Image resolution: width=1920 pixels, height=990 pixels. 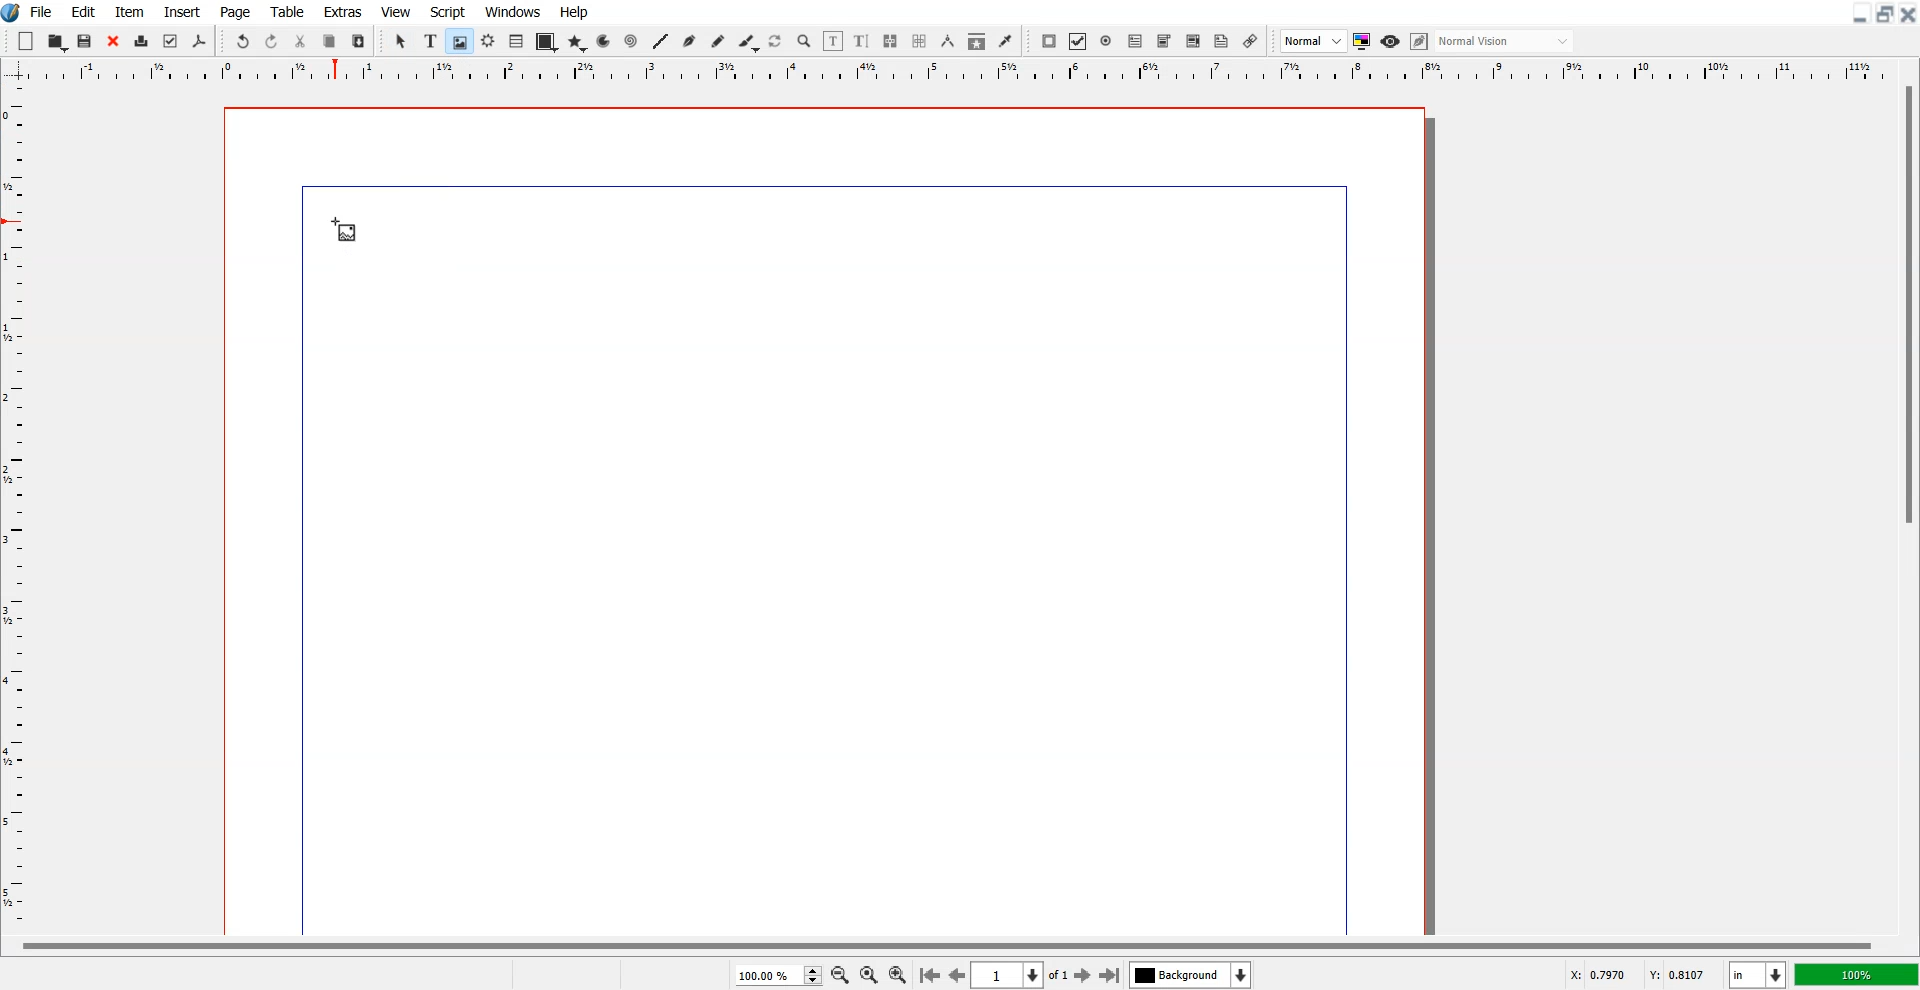 What do you see at coordinates (1313, 41) in the screenshot?
I see `Select Image Preview Quality` at bounding box center [1313, 41].